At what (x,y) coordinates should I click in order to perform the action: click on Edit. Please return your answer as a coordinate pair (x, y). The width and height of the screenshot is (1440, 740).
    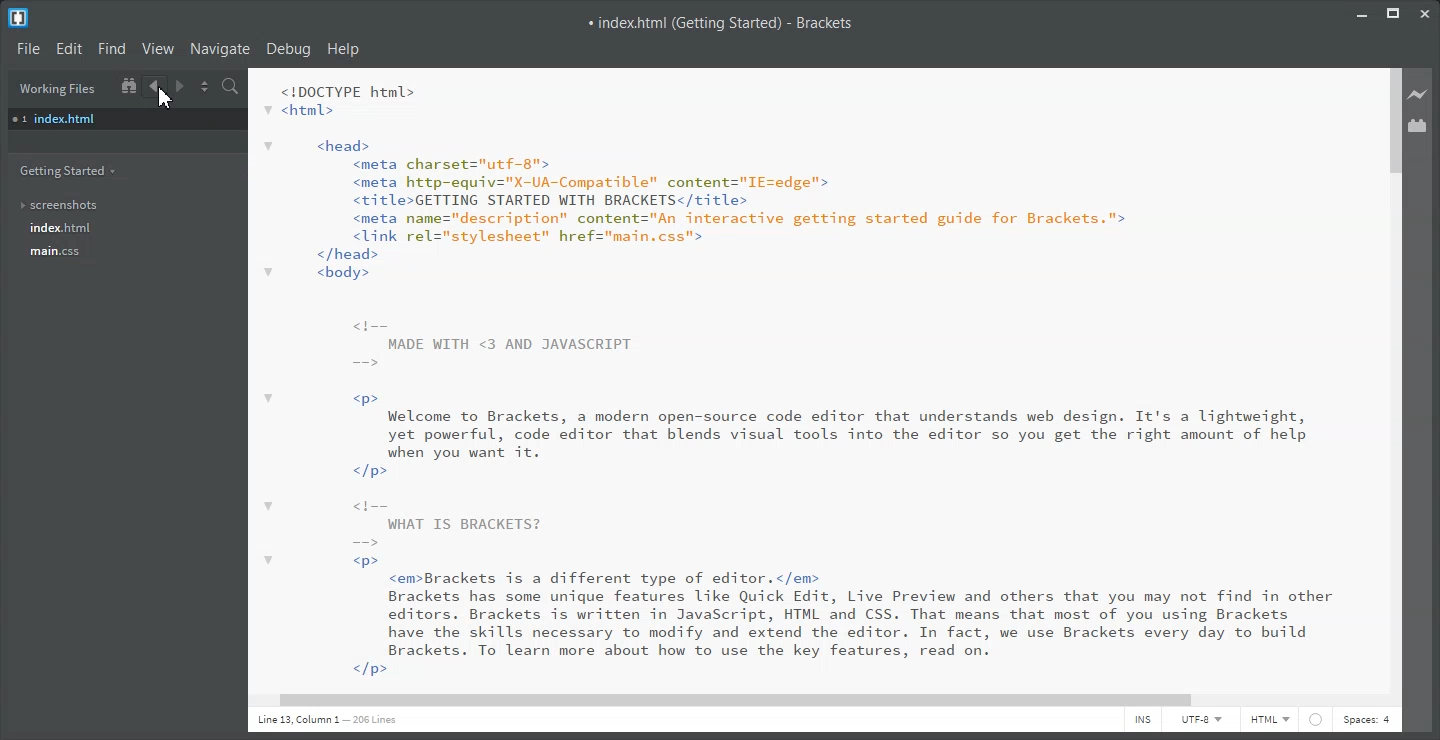
    Looking at the image, I should click on (69, 49).